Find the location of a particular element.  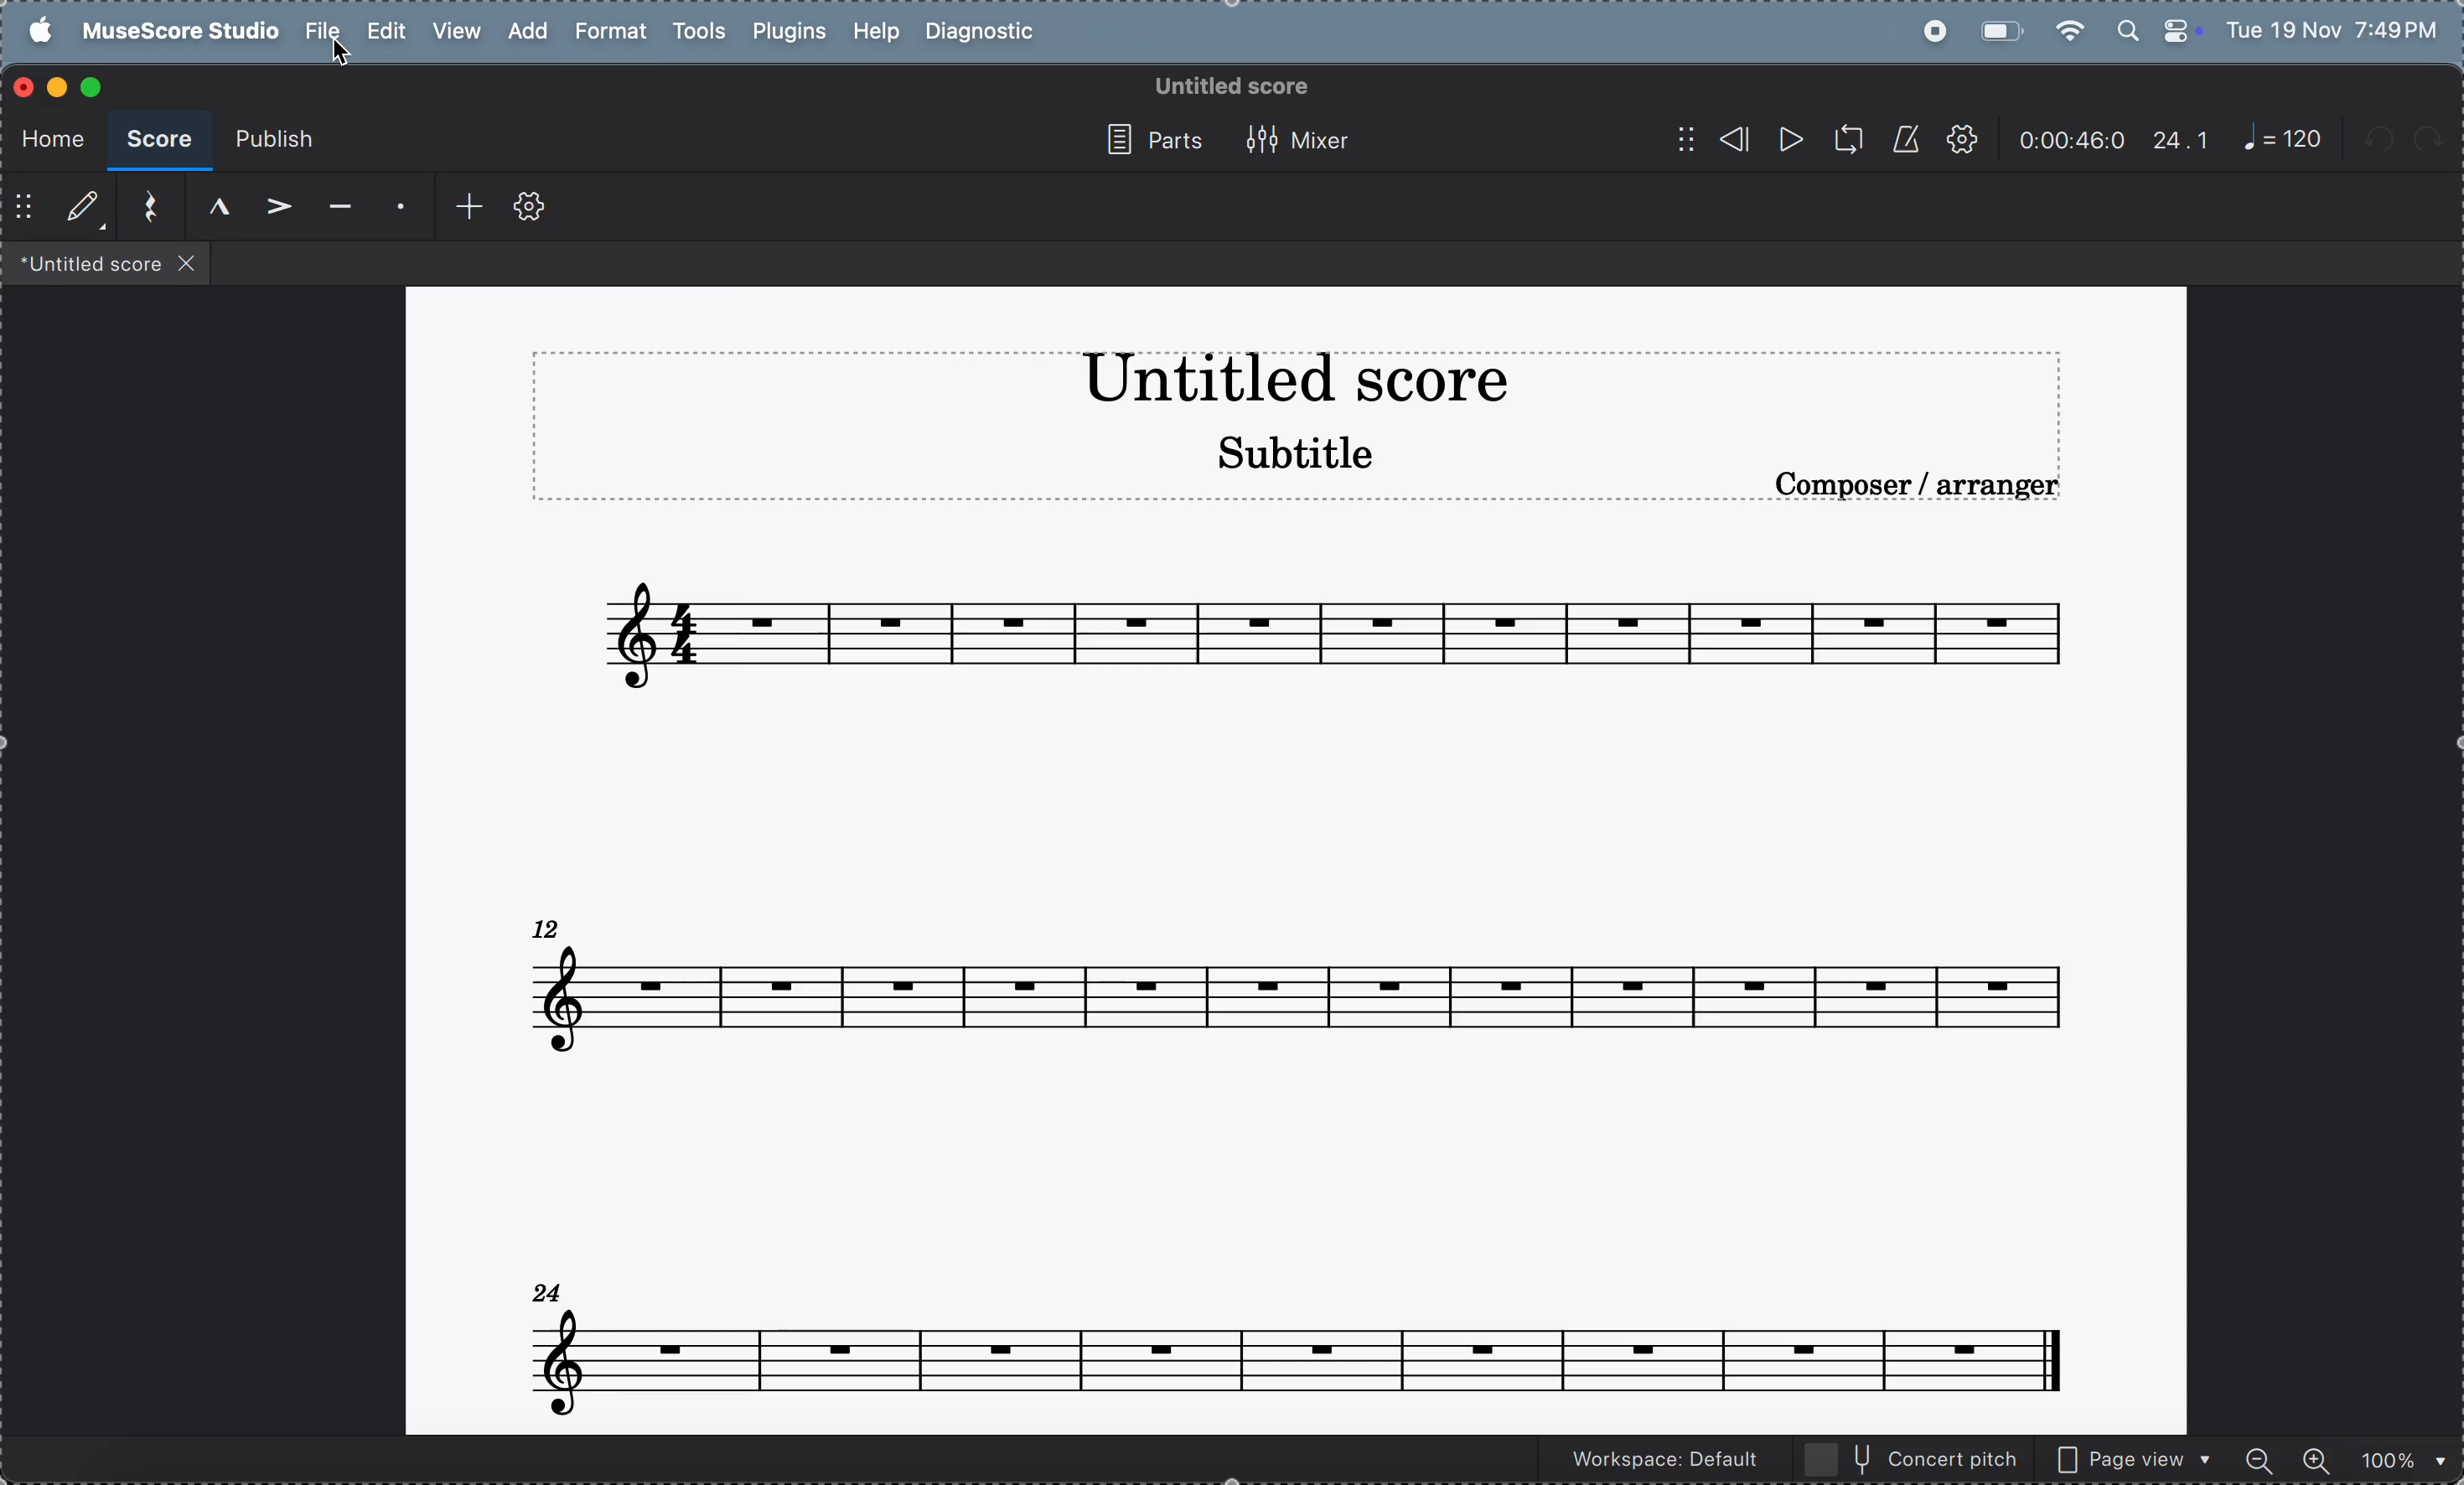

timeframe is located at coordinates (2072, 139).